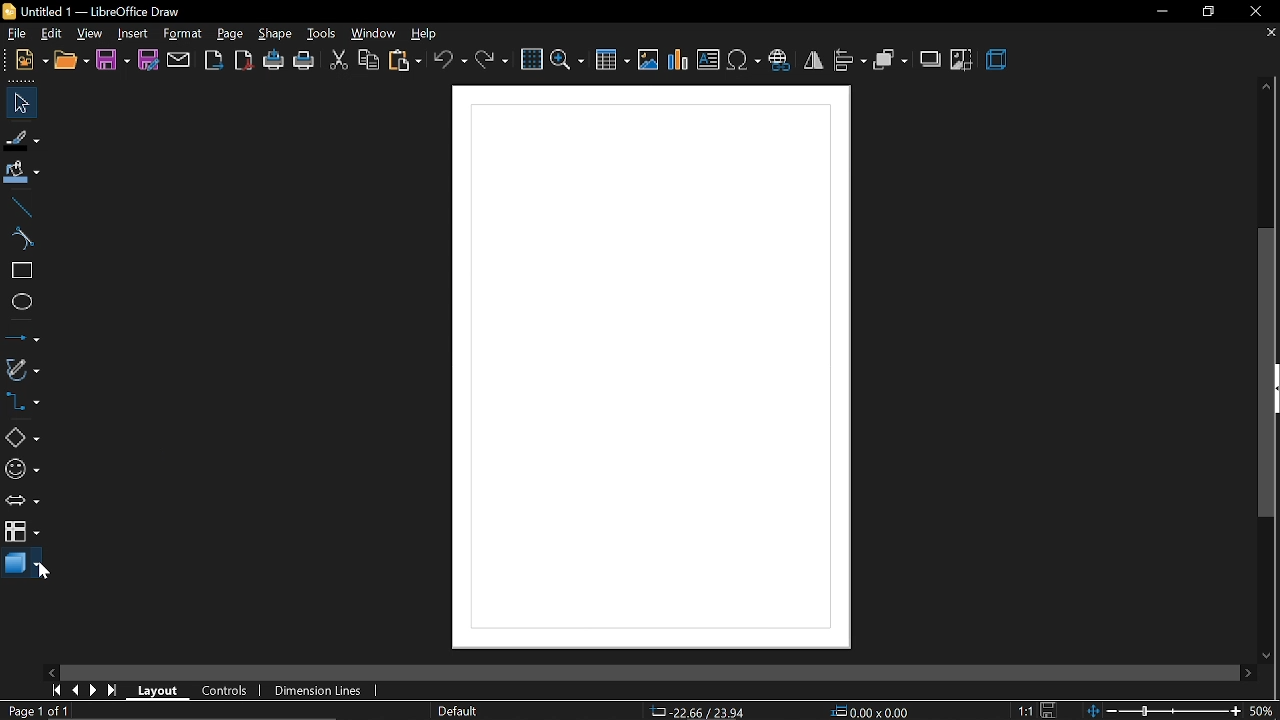  Describe the element at coordinates (26, 400) in the screenshot. I see `connector` at that location.